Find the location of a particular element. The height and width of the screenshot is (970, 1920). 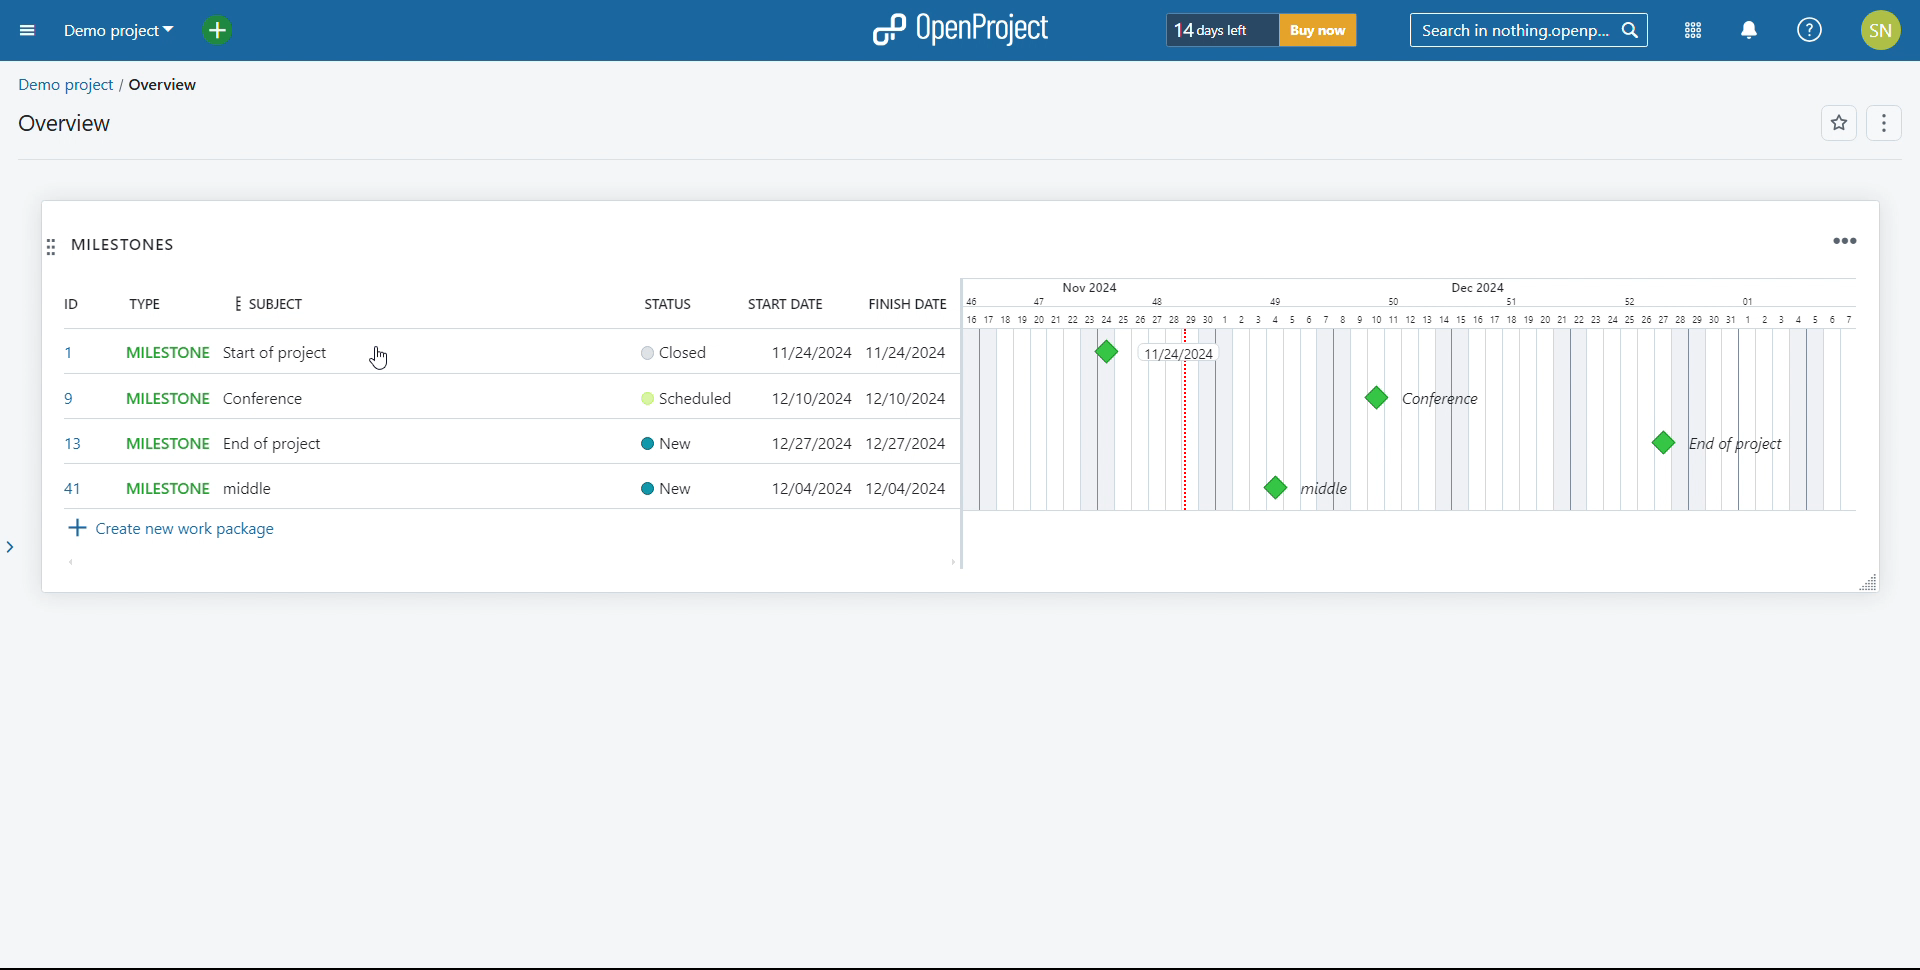

MILESTONE is located at coordinates (159, 443).